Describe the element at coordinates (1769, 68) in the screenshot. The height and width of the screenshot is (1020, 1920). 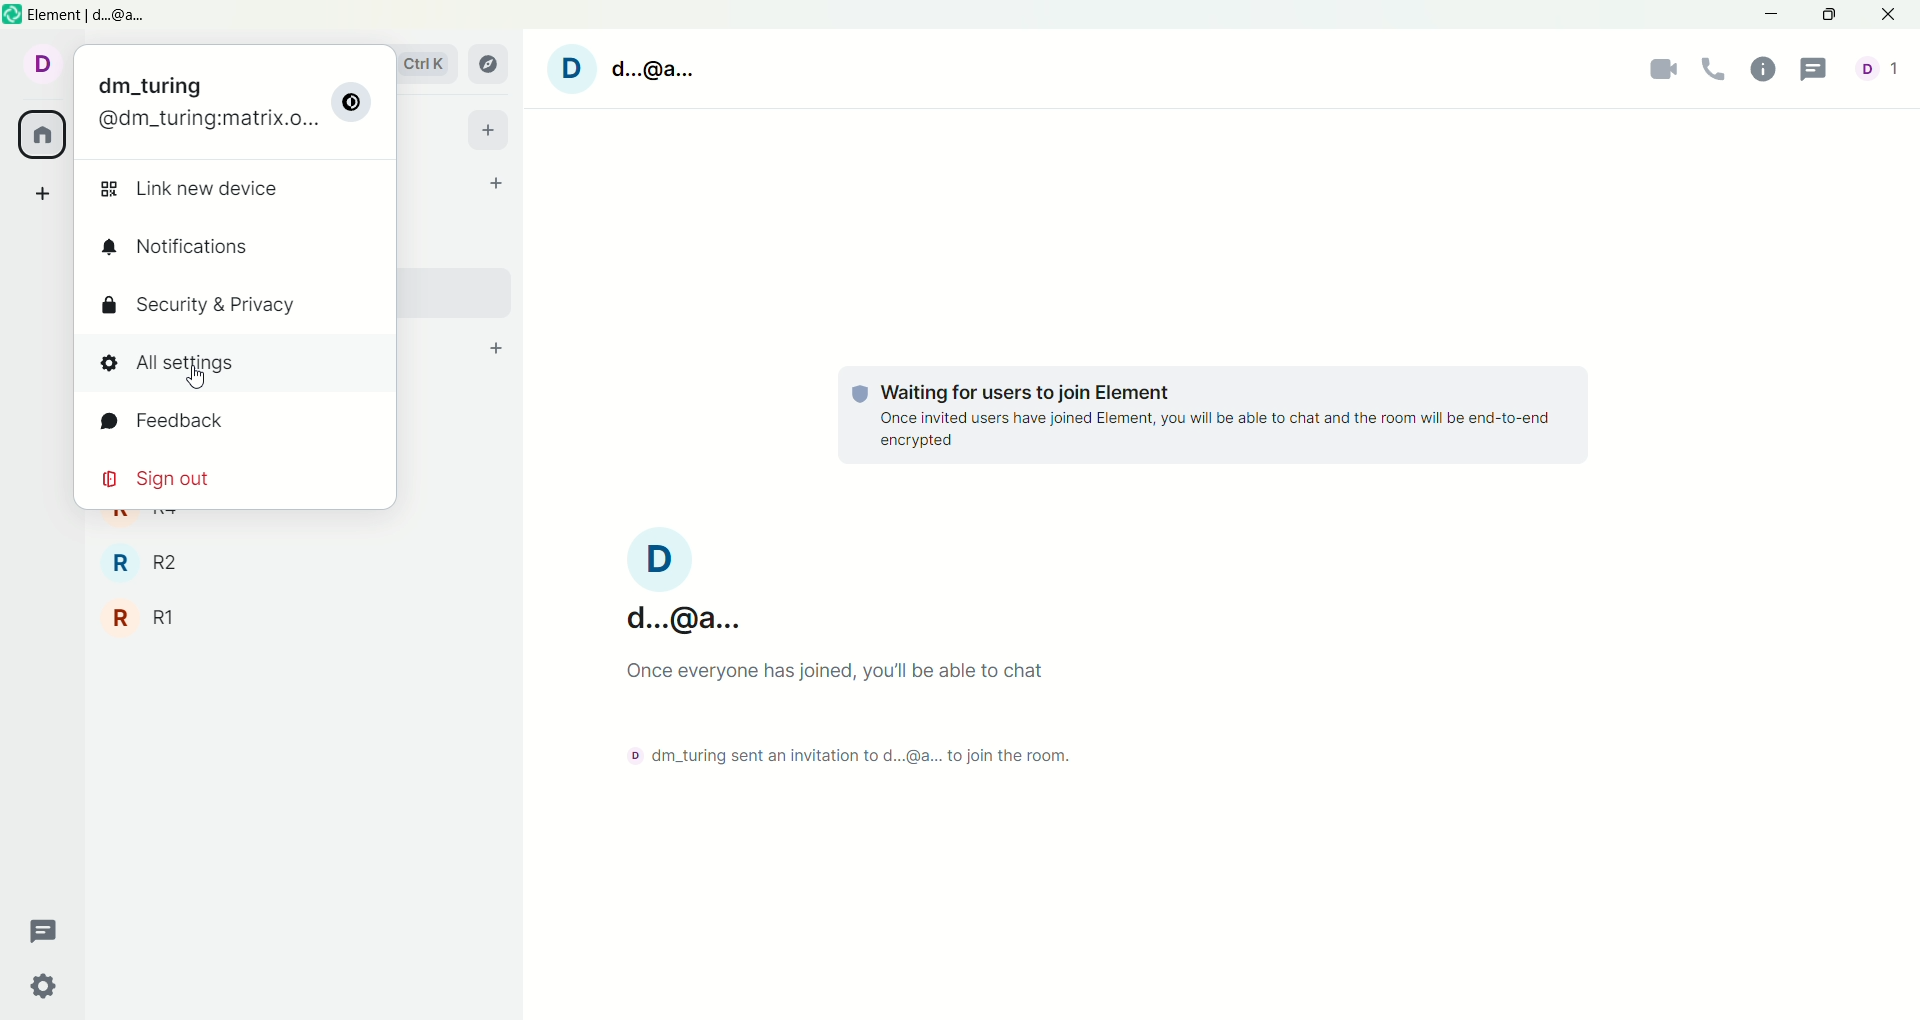
I see `room info` at that location.